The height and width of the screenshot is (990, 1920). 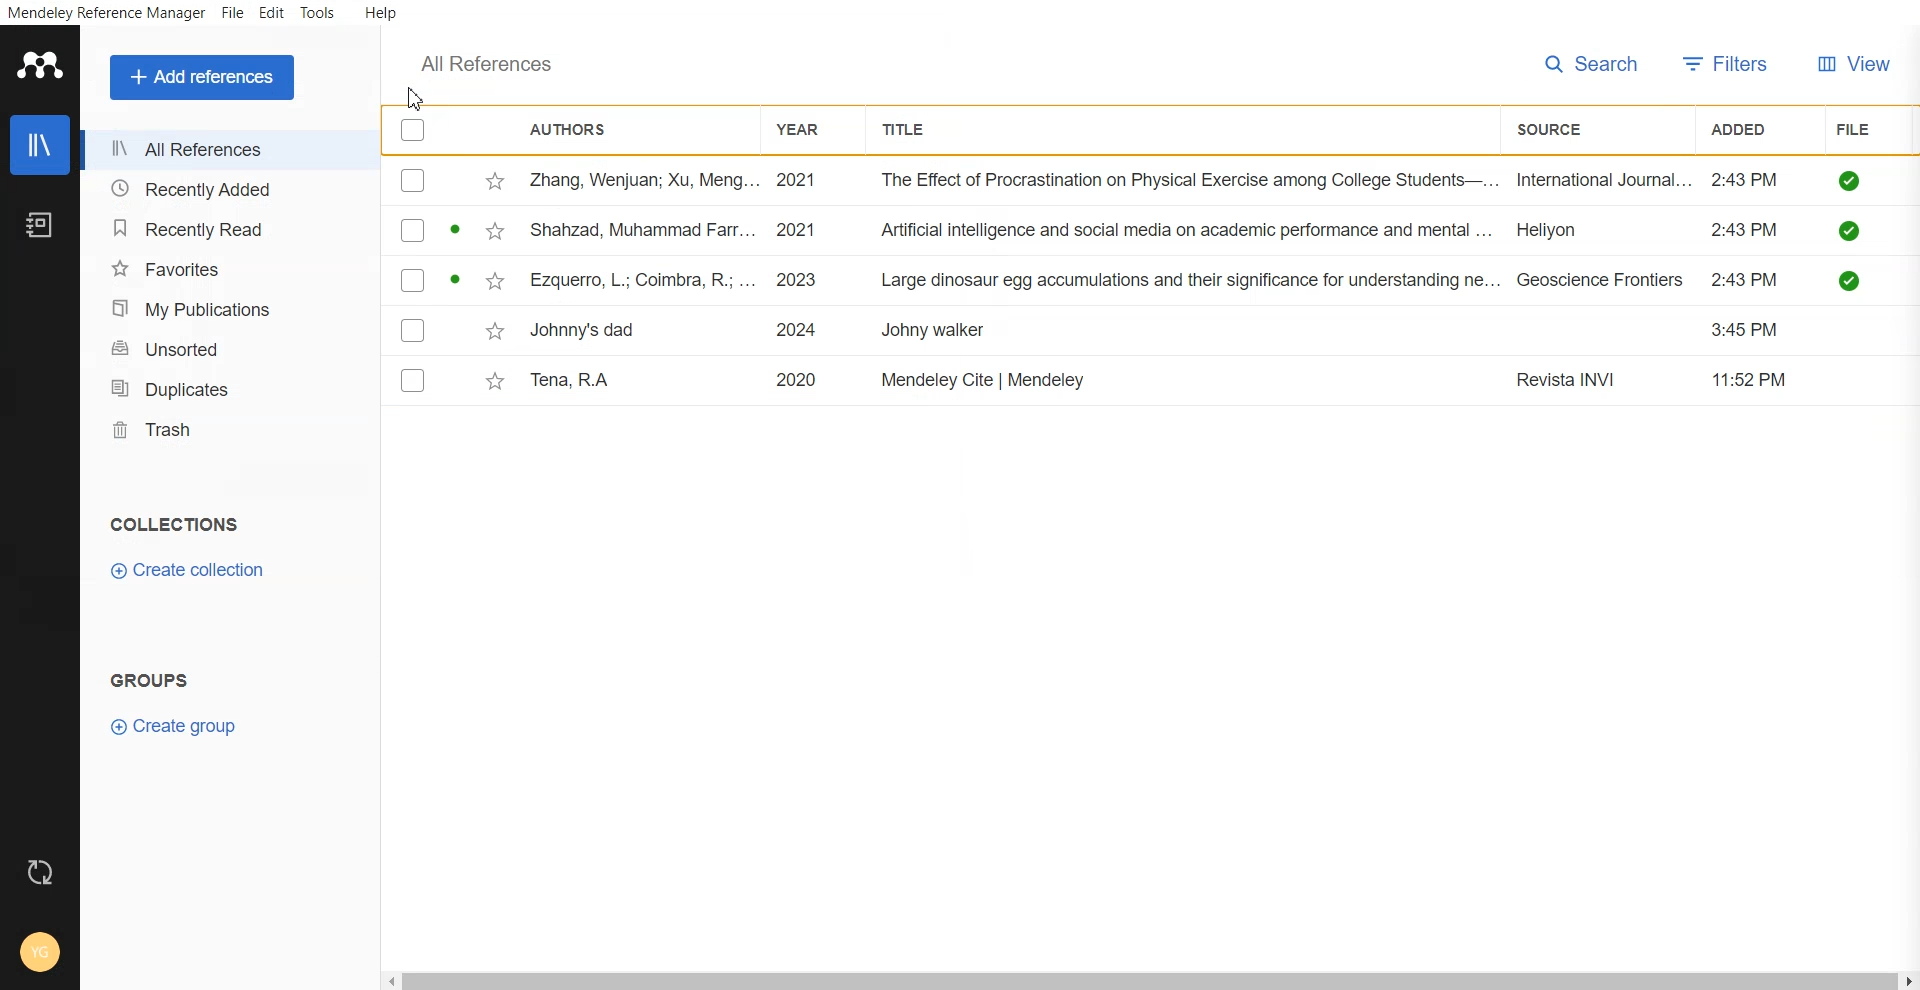 What do you see at coordinates (805, 130) in the screenshot?
I see `Year` at bounding box center [805, 130].